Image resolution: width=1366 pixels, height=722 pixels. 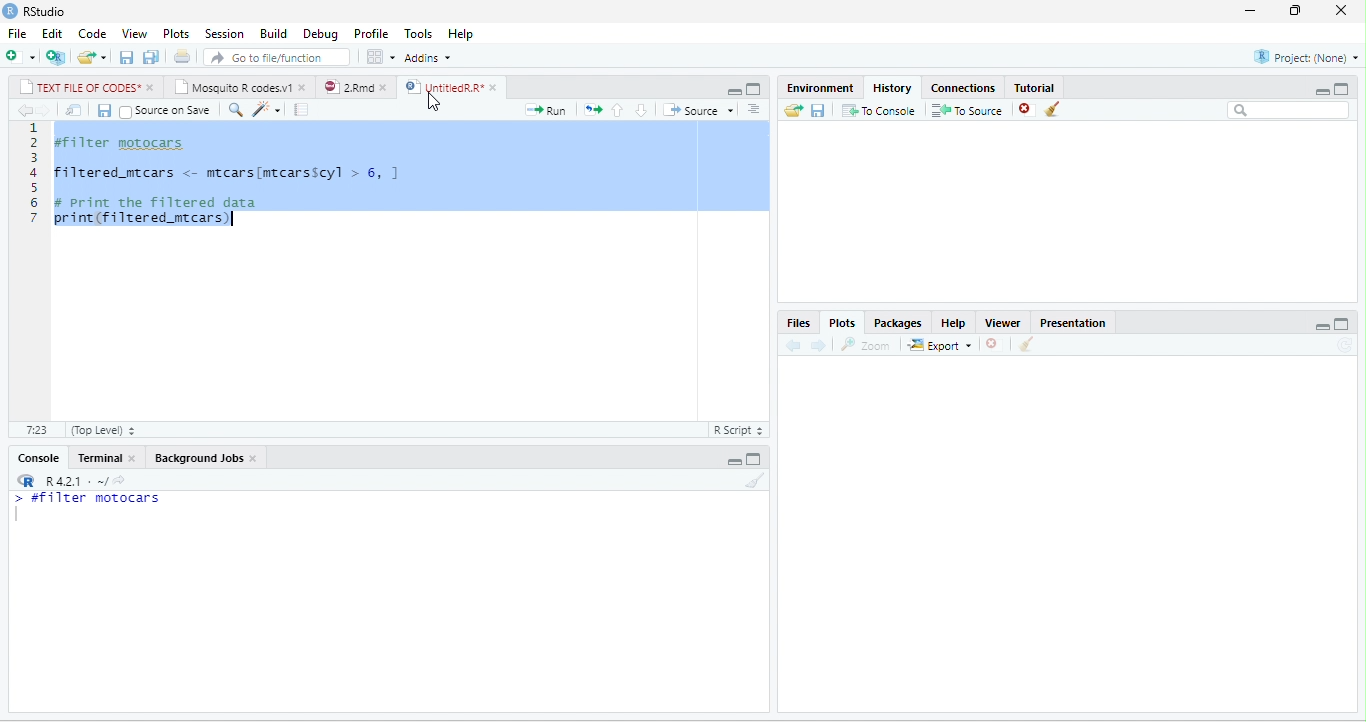 What do you see at coordinates (418, 34) in the screenshot?
I see `Tools` at bounding box center [418, 34].